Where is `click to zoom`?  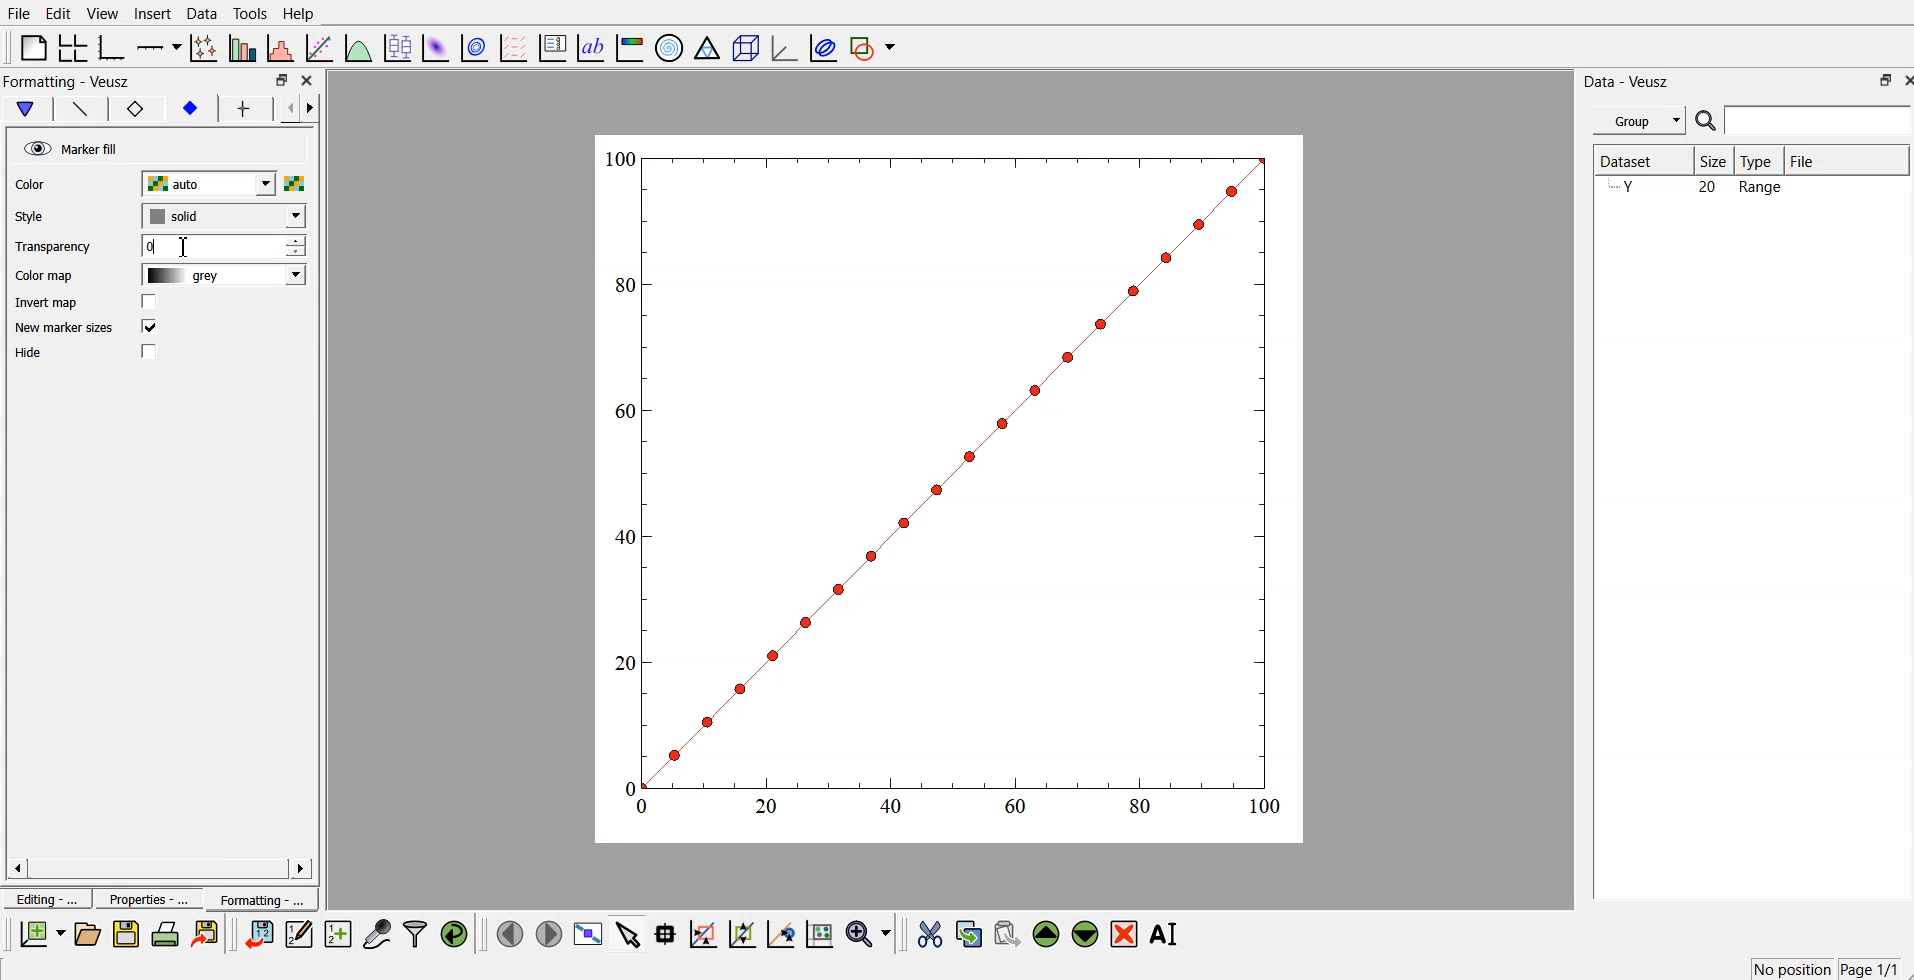
click to zoom is located at coordinates (745, 932).